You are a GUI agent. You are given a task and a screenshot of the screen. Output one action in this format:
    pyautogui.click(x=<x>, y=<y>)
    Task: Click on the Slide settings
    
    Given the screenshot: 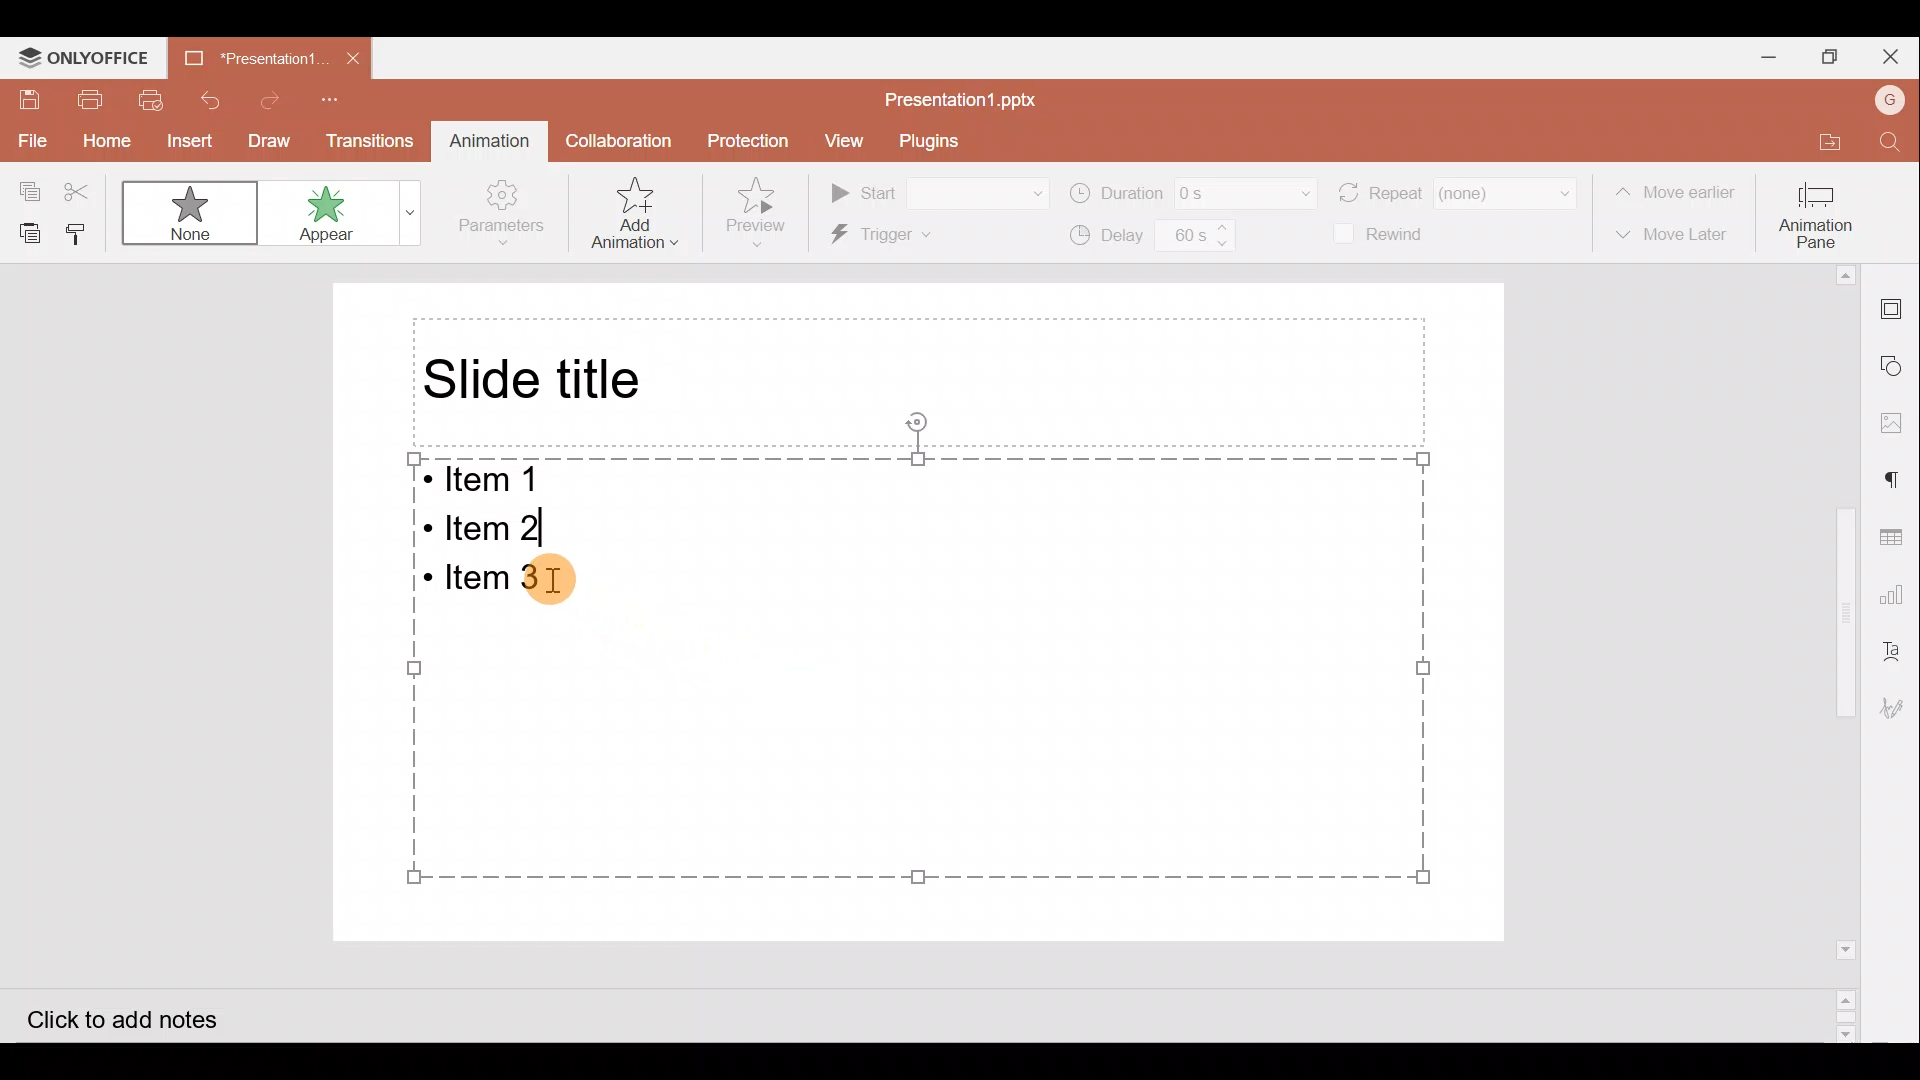 What is the action you would take?
    pyautogui.click(x=1901, y=312)
    